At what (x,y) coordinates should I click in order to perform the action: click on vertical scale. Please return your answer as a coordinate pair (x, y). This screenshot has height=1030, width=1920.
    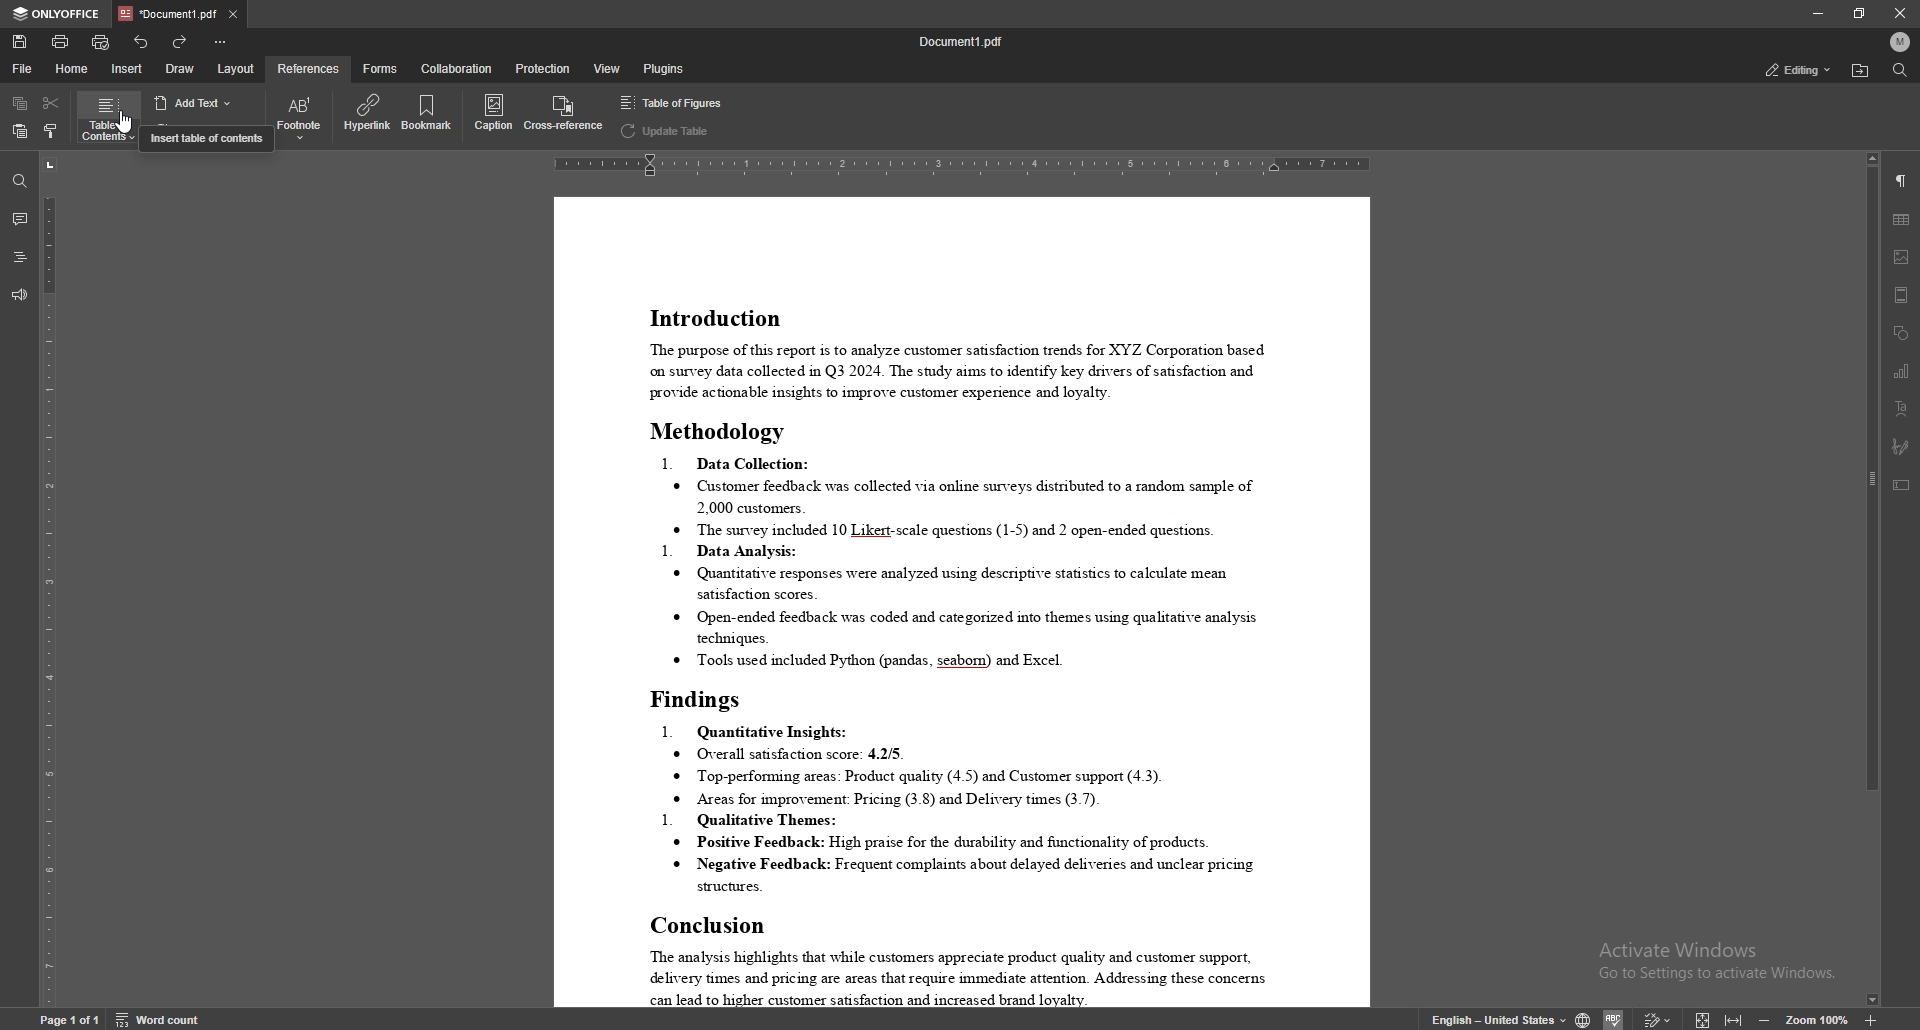
    Looking at the image, I should click on (45, 581).